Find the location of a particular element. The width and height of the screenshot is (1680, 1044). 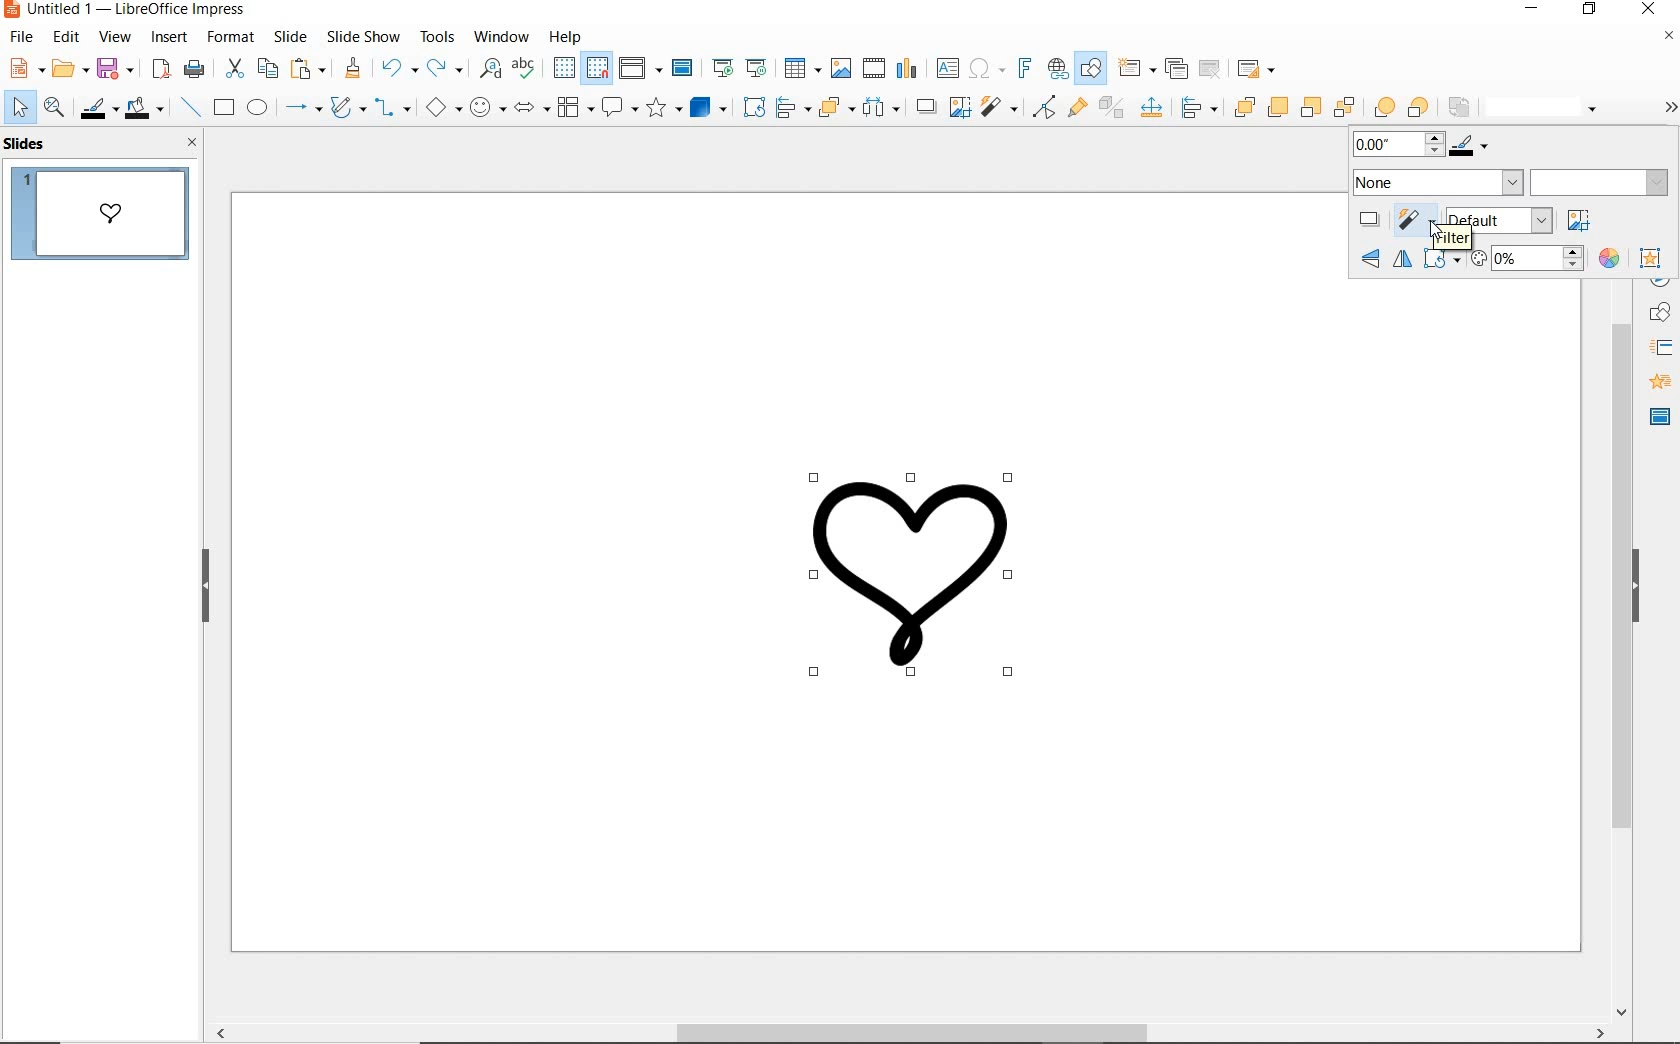

delete slide is located at coordinates (1210, 69).